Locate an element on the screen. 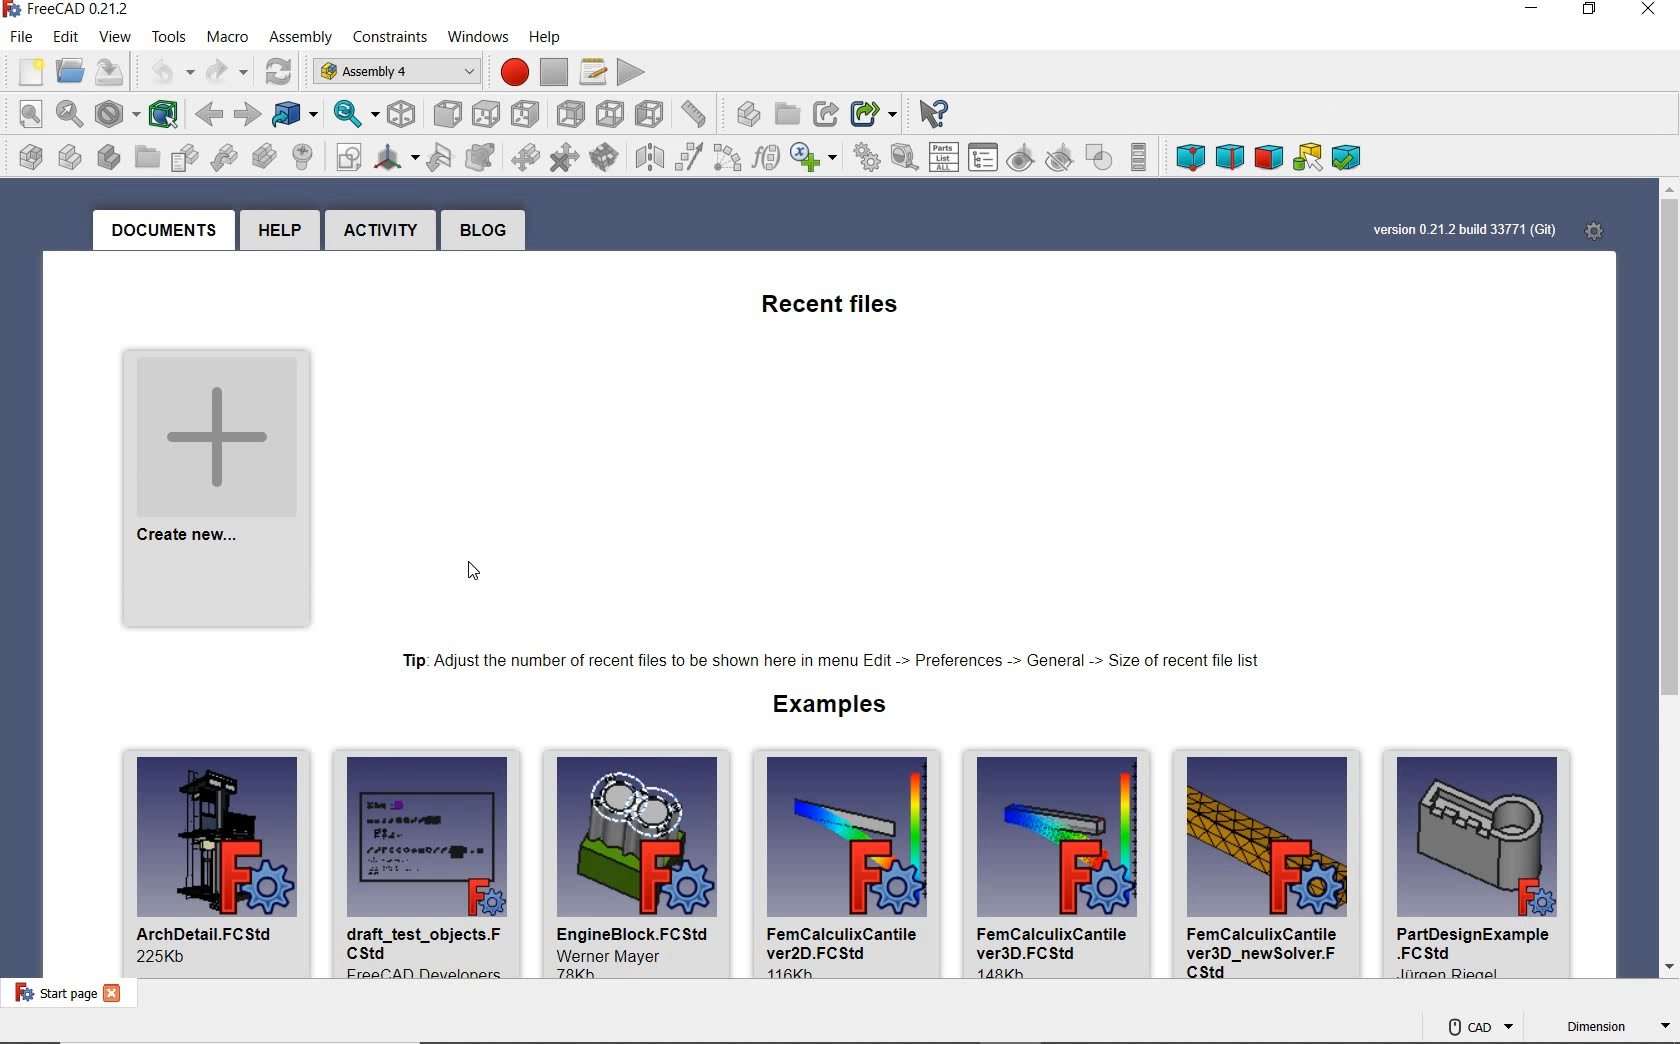  create a shape binder is located at coordinates (441, 158).